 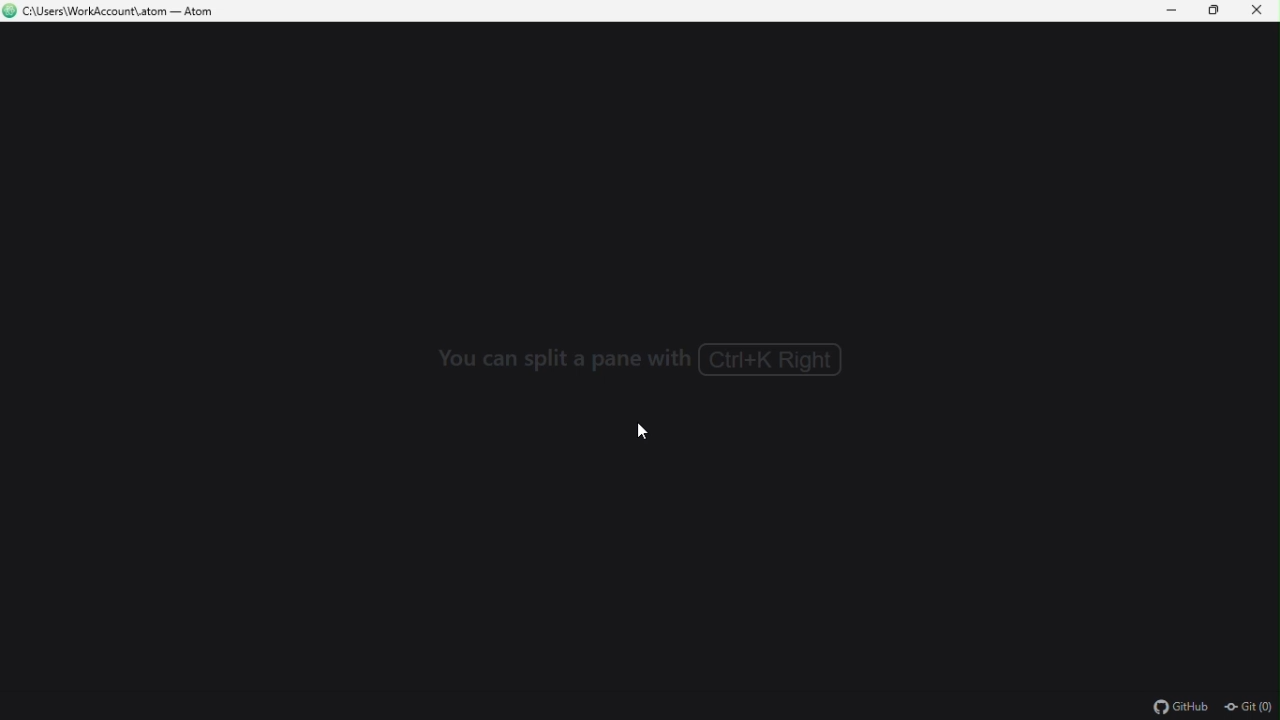 I want to click on Cursor, so click(x=639, y=433).